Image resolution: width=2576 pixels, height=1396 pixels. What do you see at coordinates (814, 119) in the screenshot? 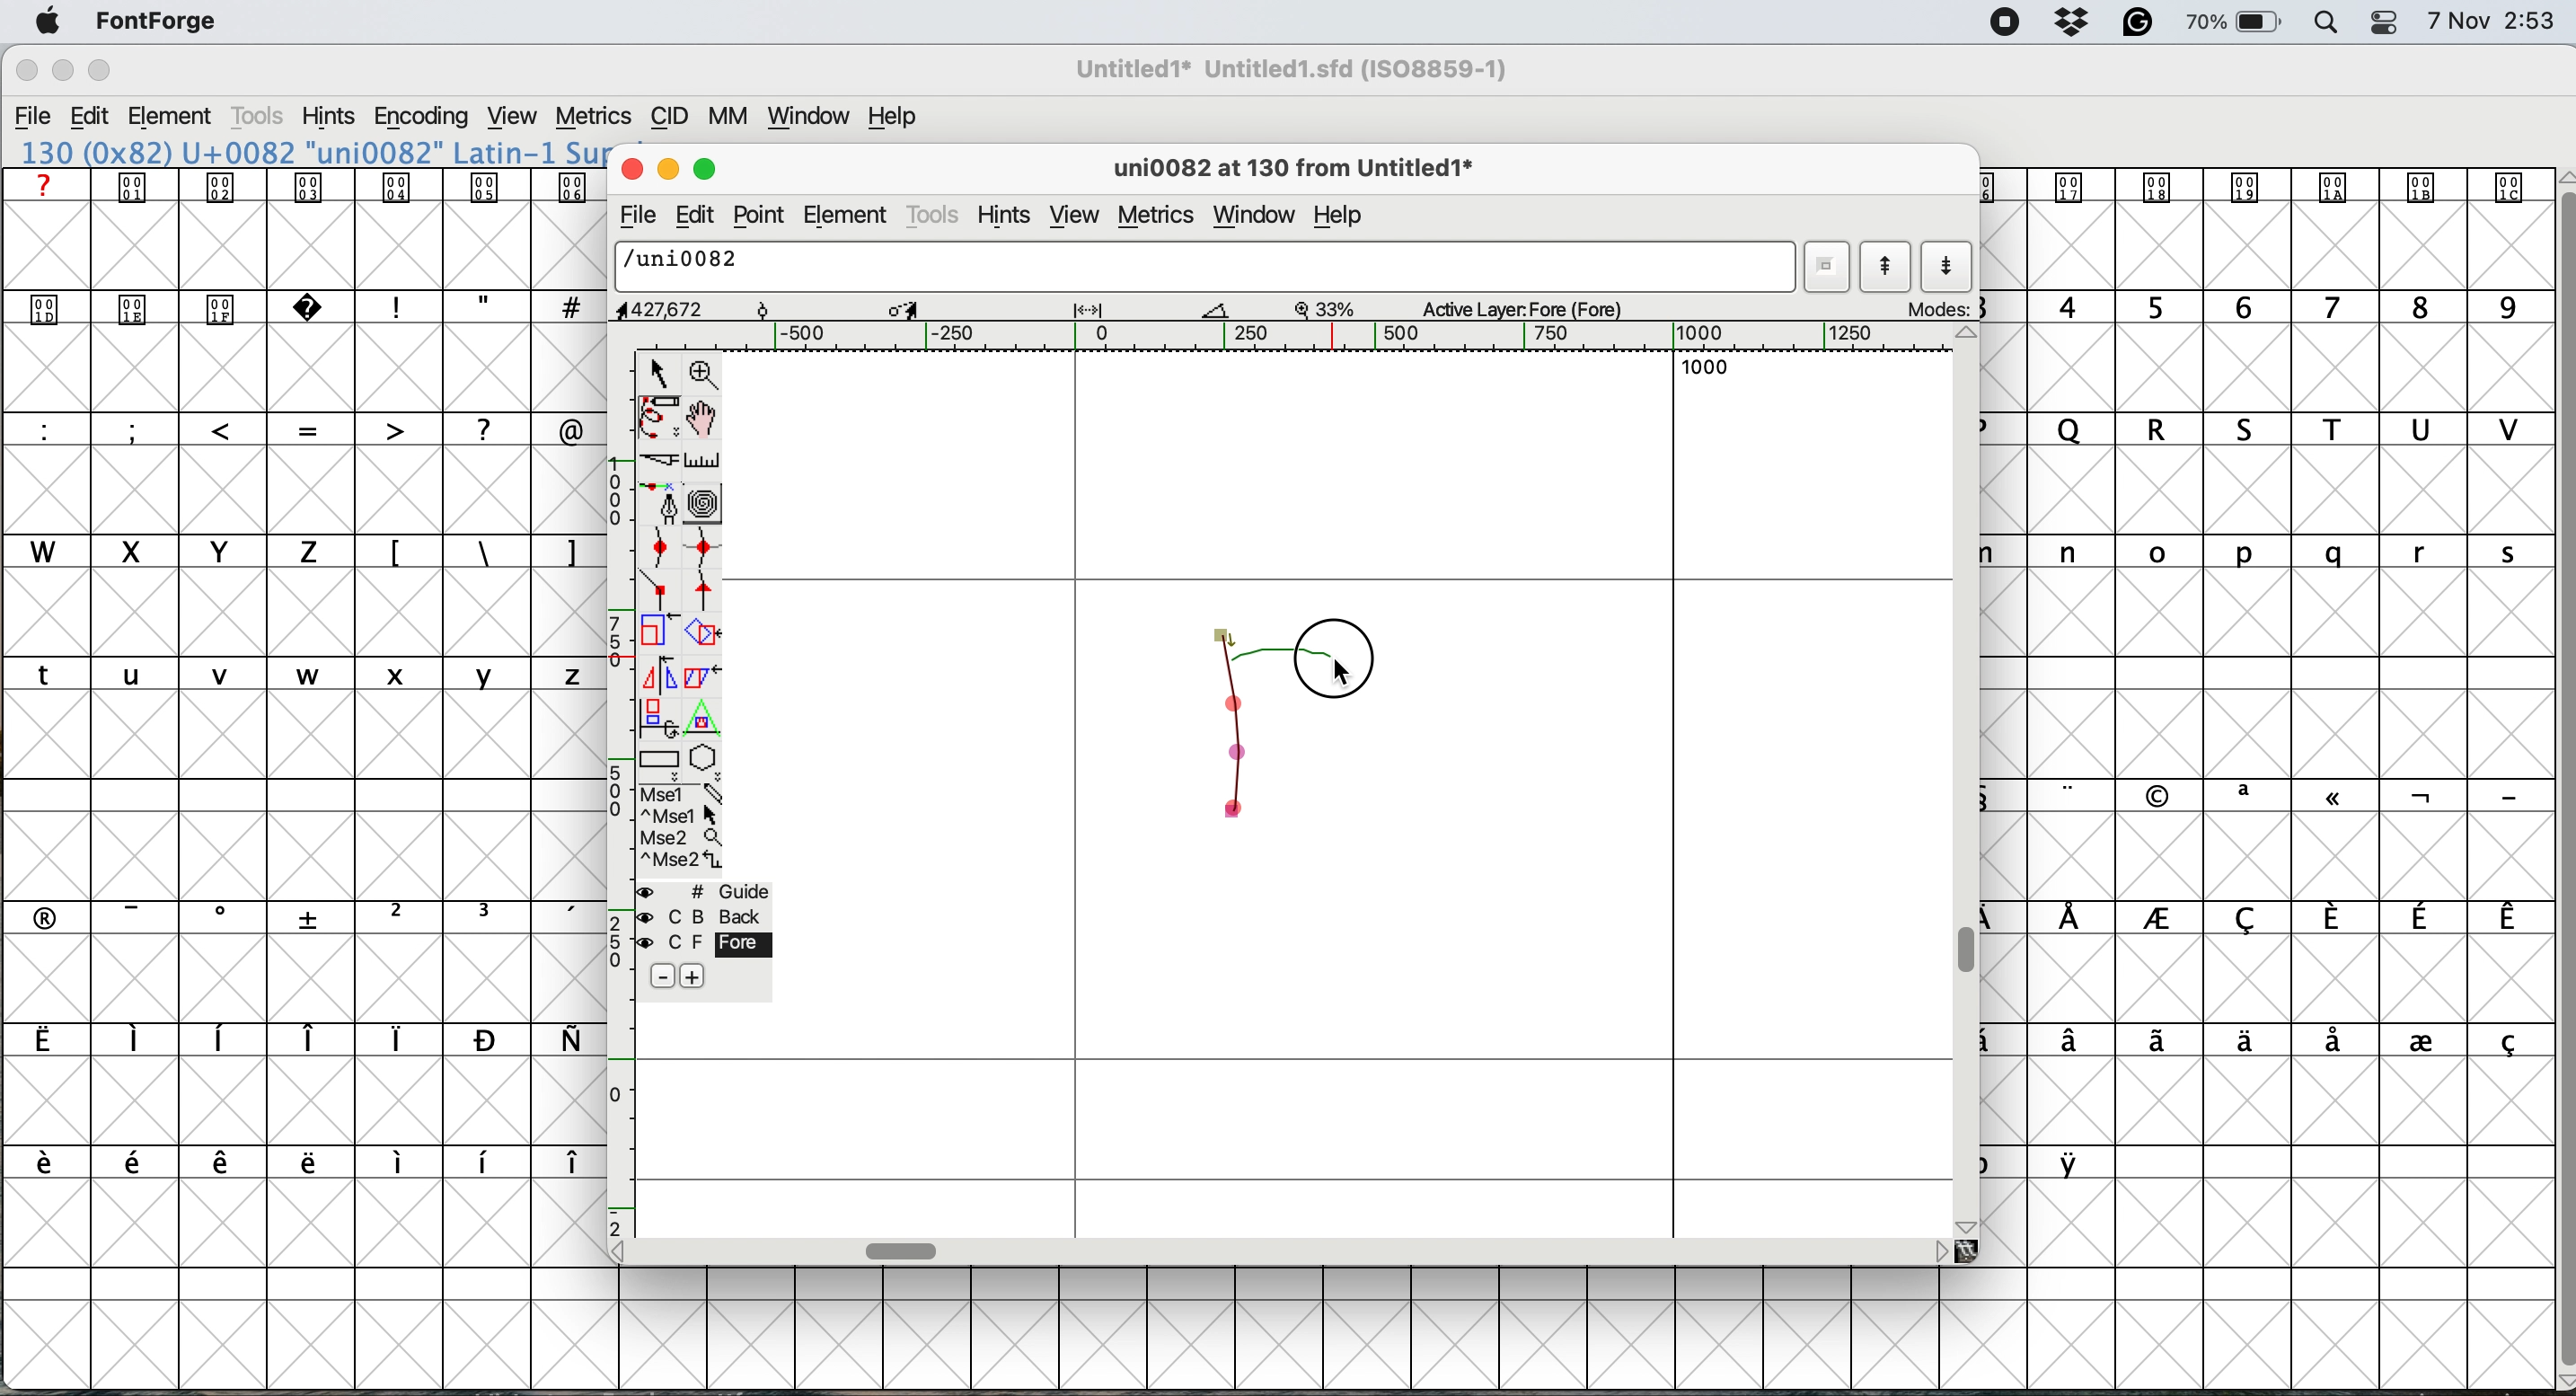
I see `window` at bounding box center [814, 119].